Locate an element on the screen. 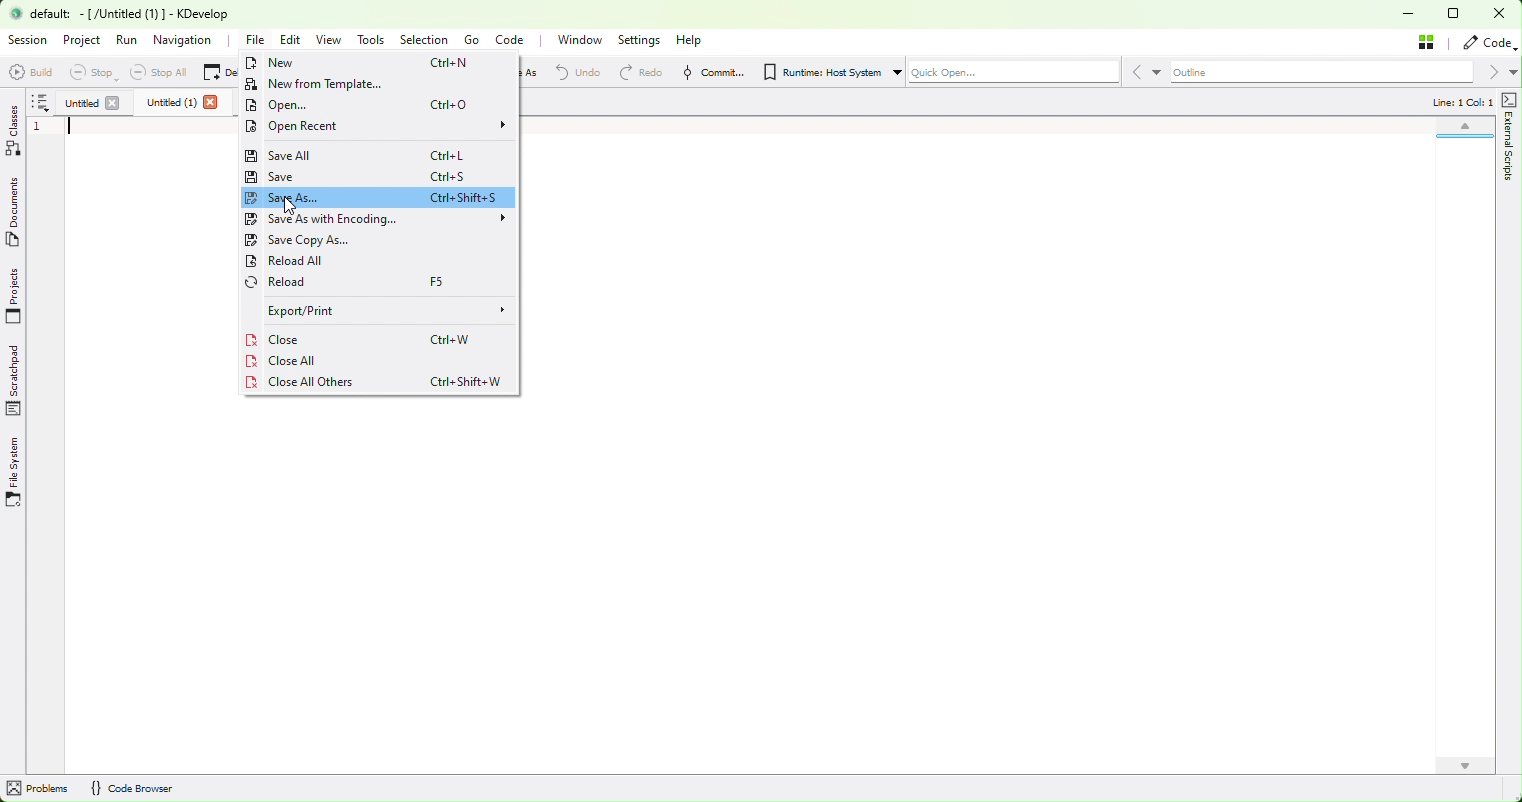 The width and height of the screenshot is (1522, 802). Close is located at coordinates (291, 341).